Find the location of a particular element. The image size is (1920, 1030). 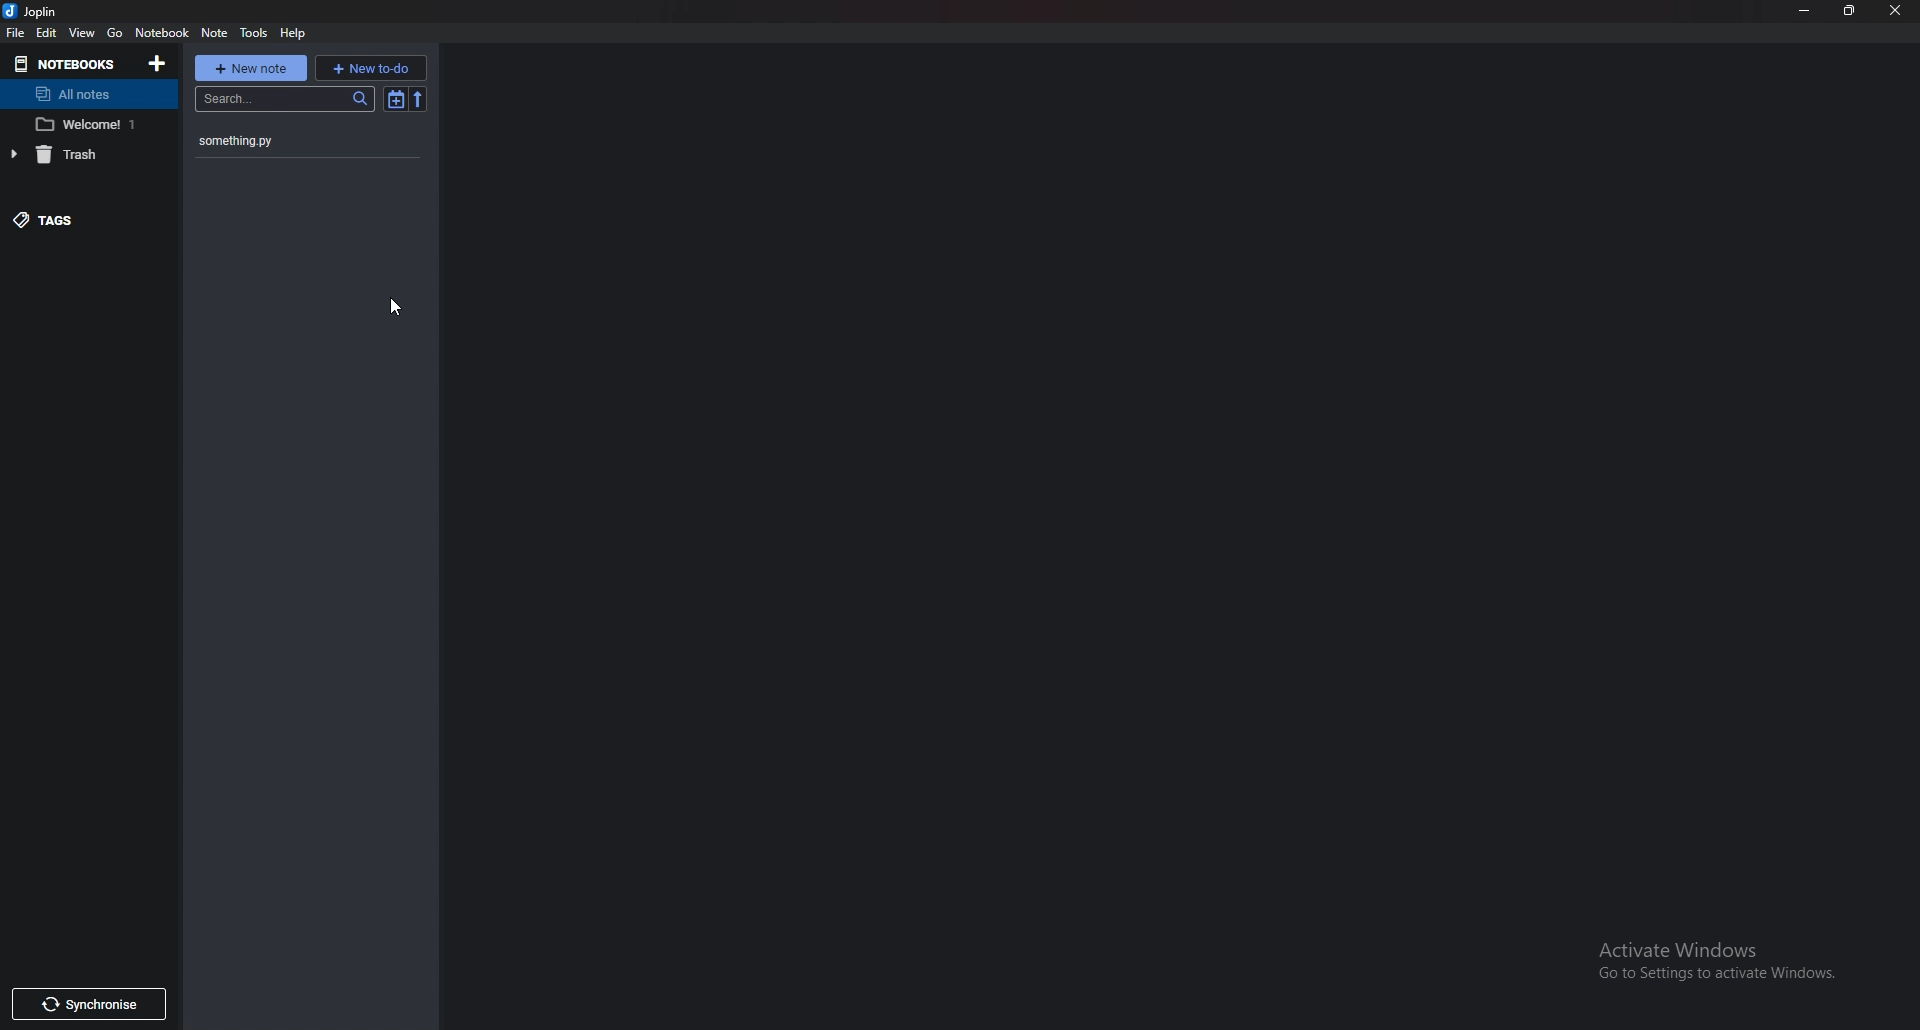

Minimize is located at coordinates (1805, 10).